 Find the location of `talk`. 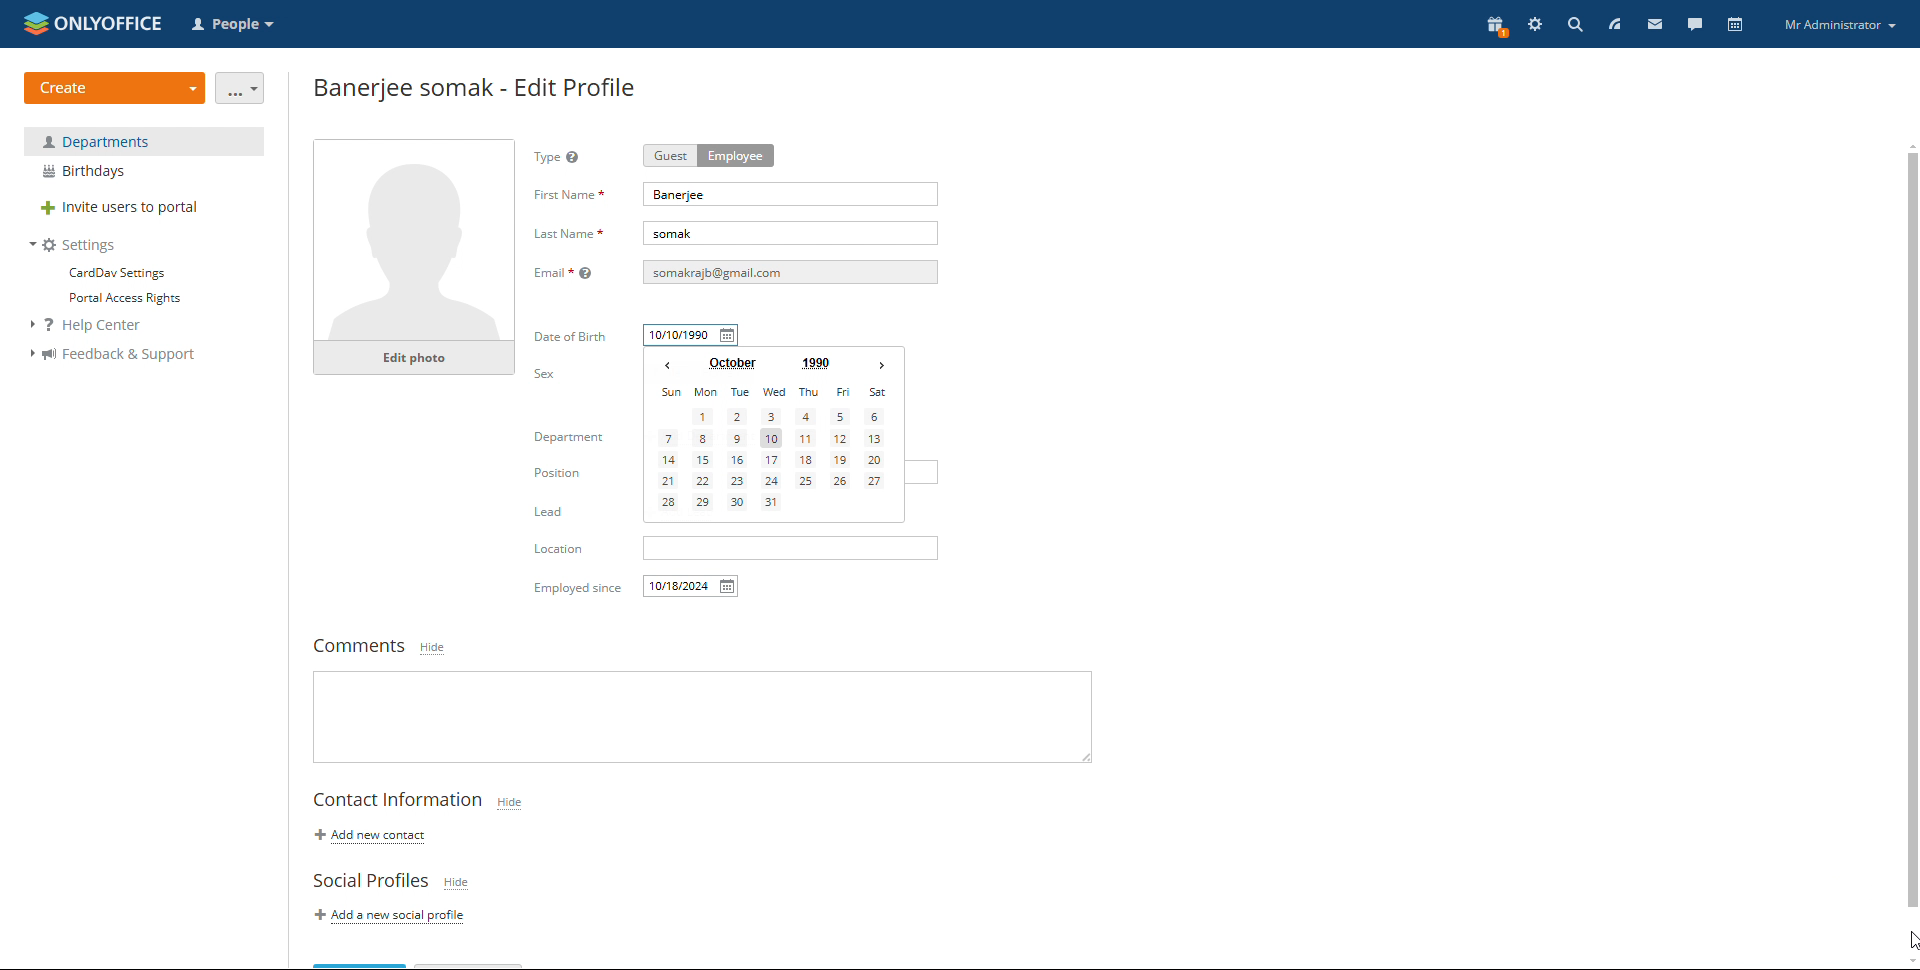

talk is located at coordinates (1694, 23).